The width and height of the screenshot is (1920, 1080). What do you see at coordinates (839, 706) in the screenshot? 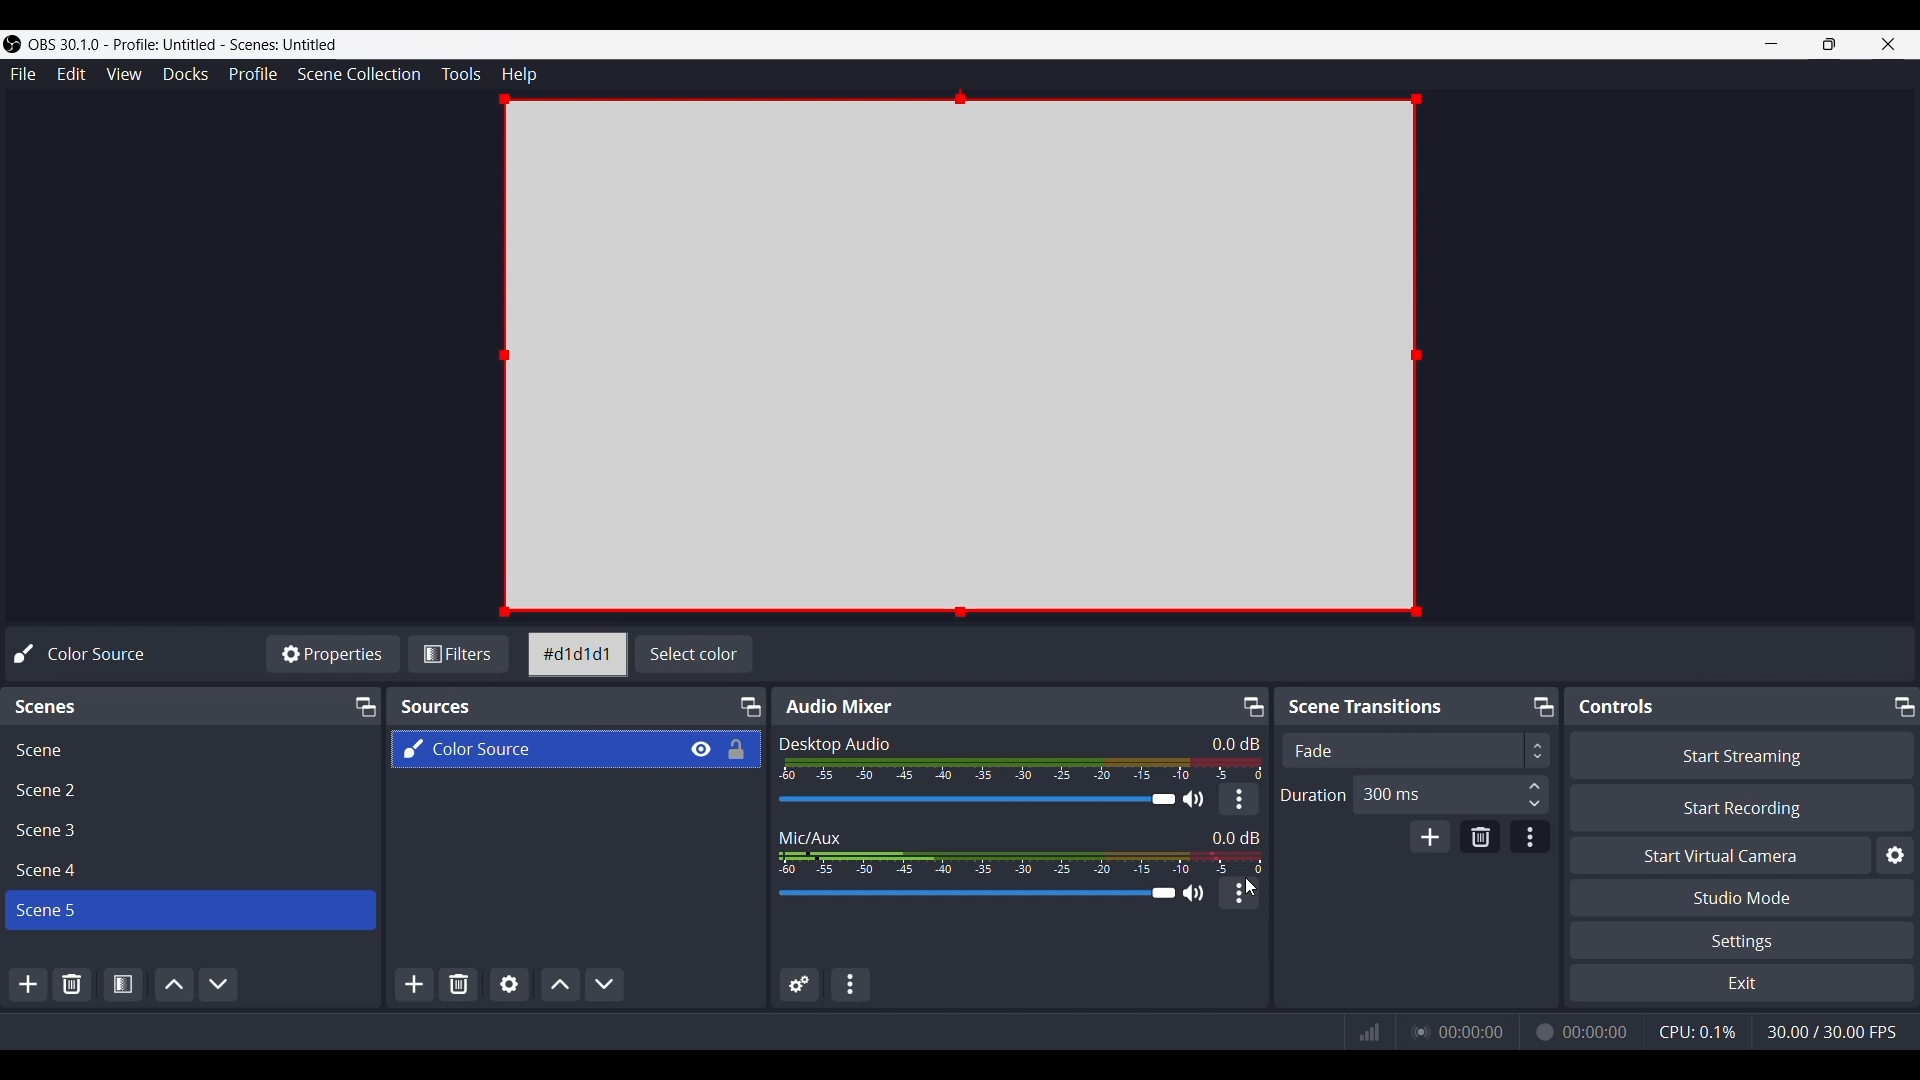
I see `Text` at bounding box center [839, 706].